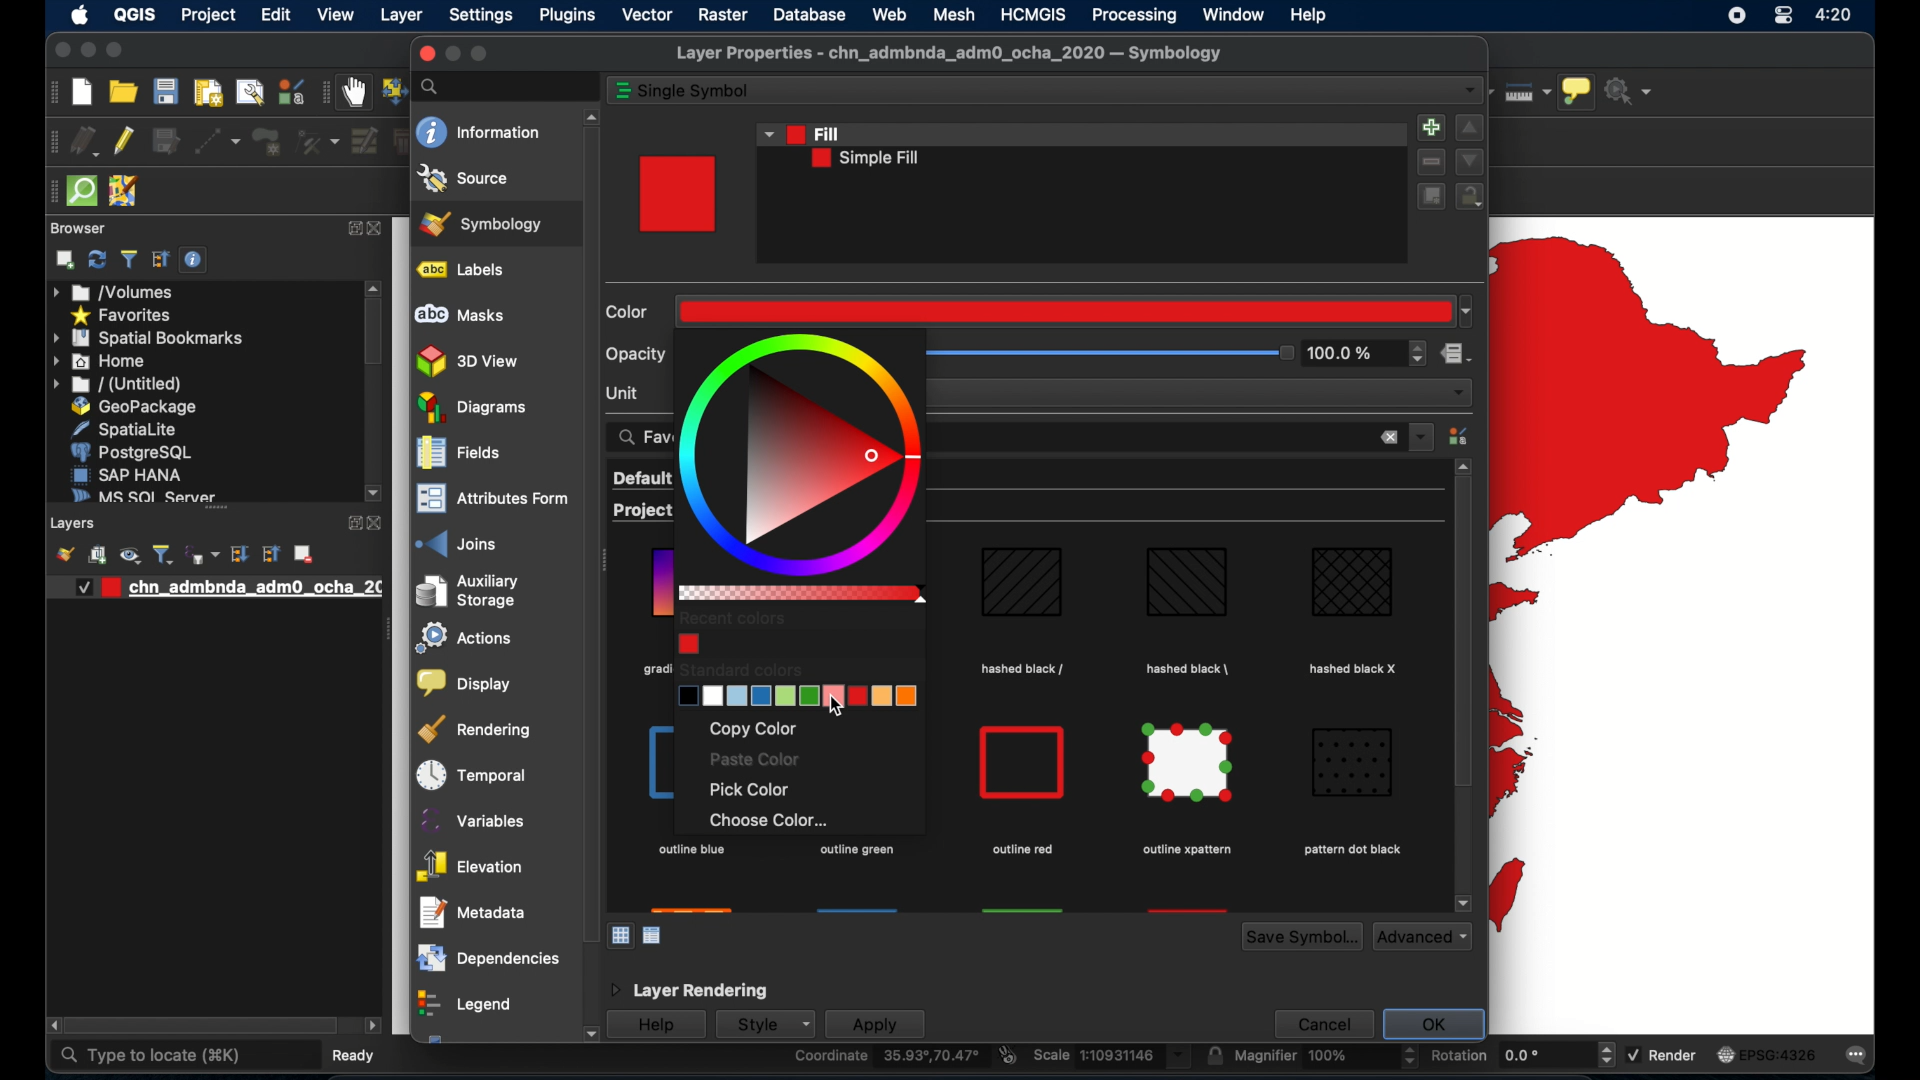 The image size is (1920, 1080). Describe the element at coordinates (1662, 1053) in the screenshot. I see `render` at that location.